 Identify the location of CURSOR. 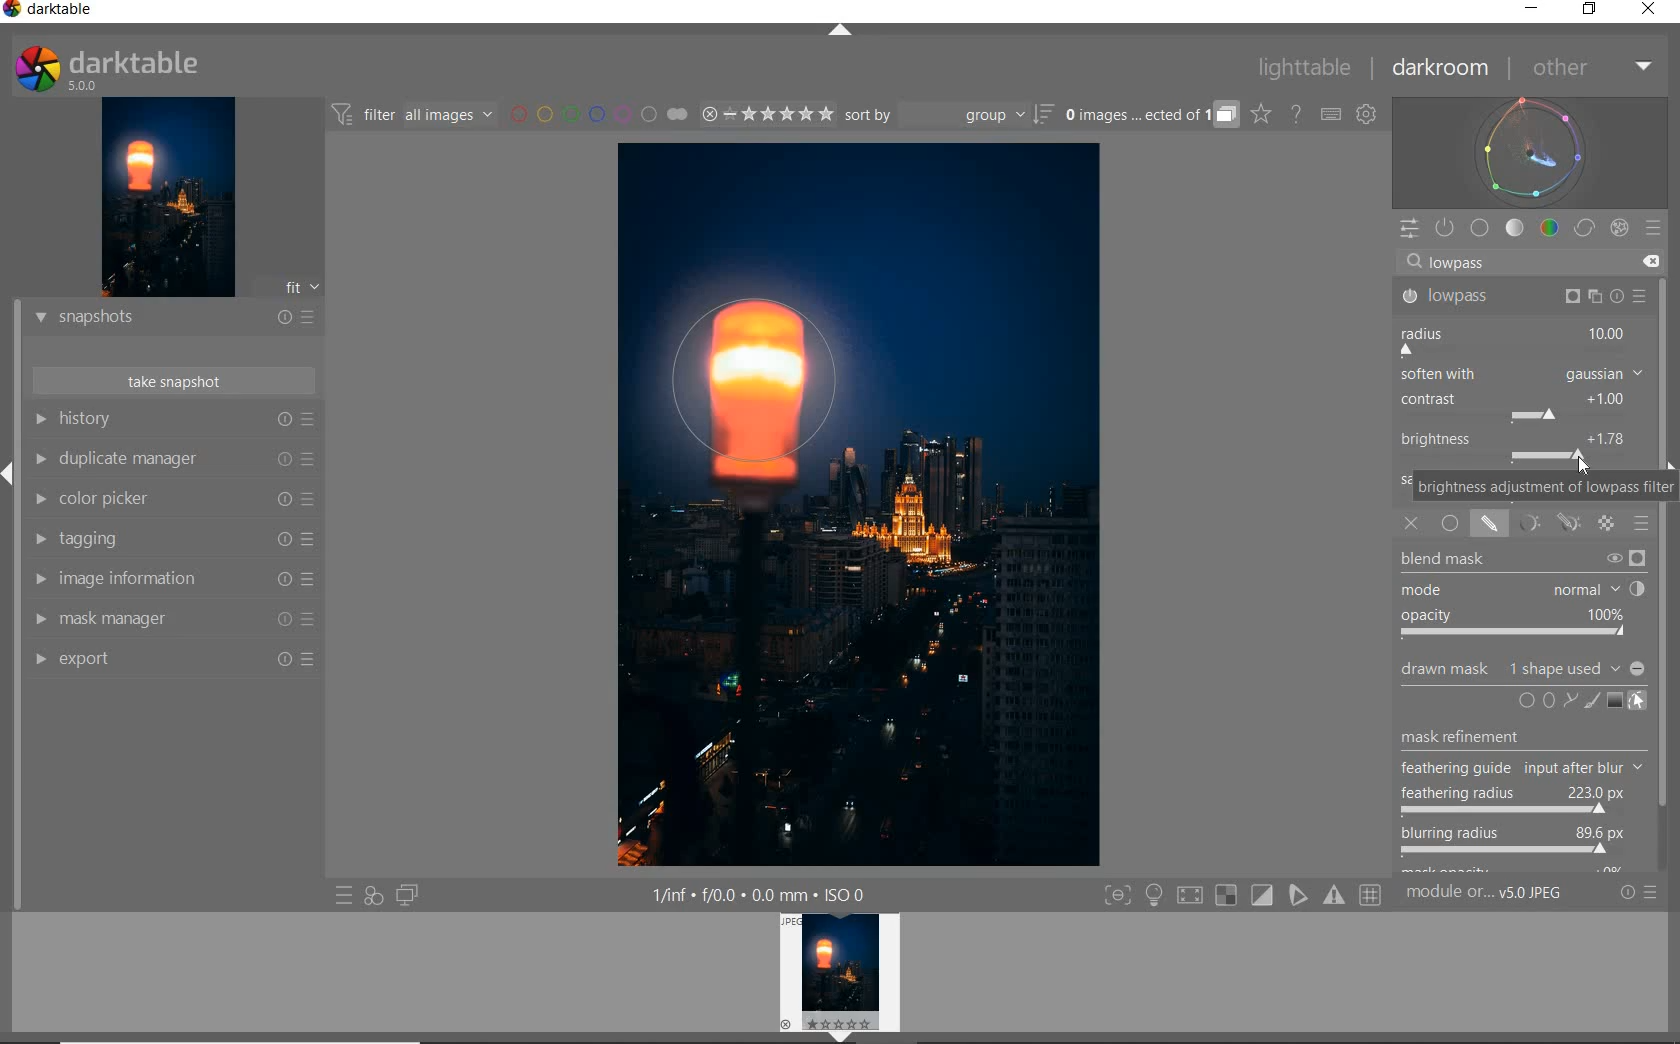
(1585, 468).